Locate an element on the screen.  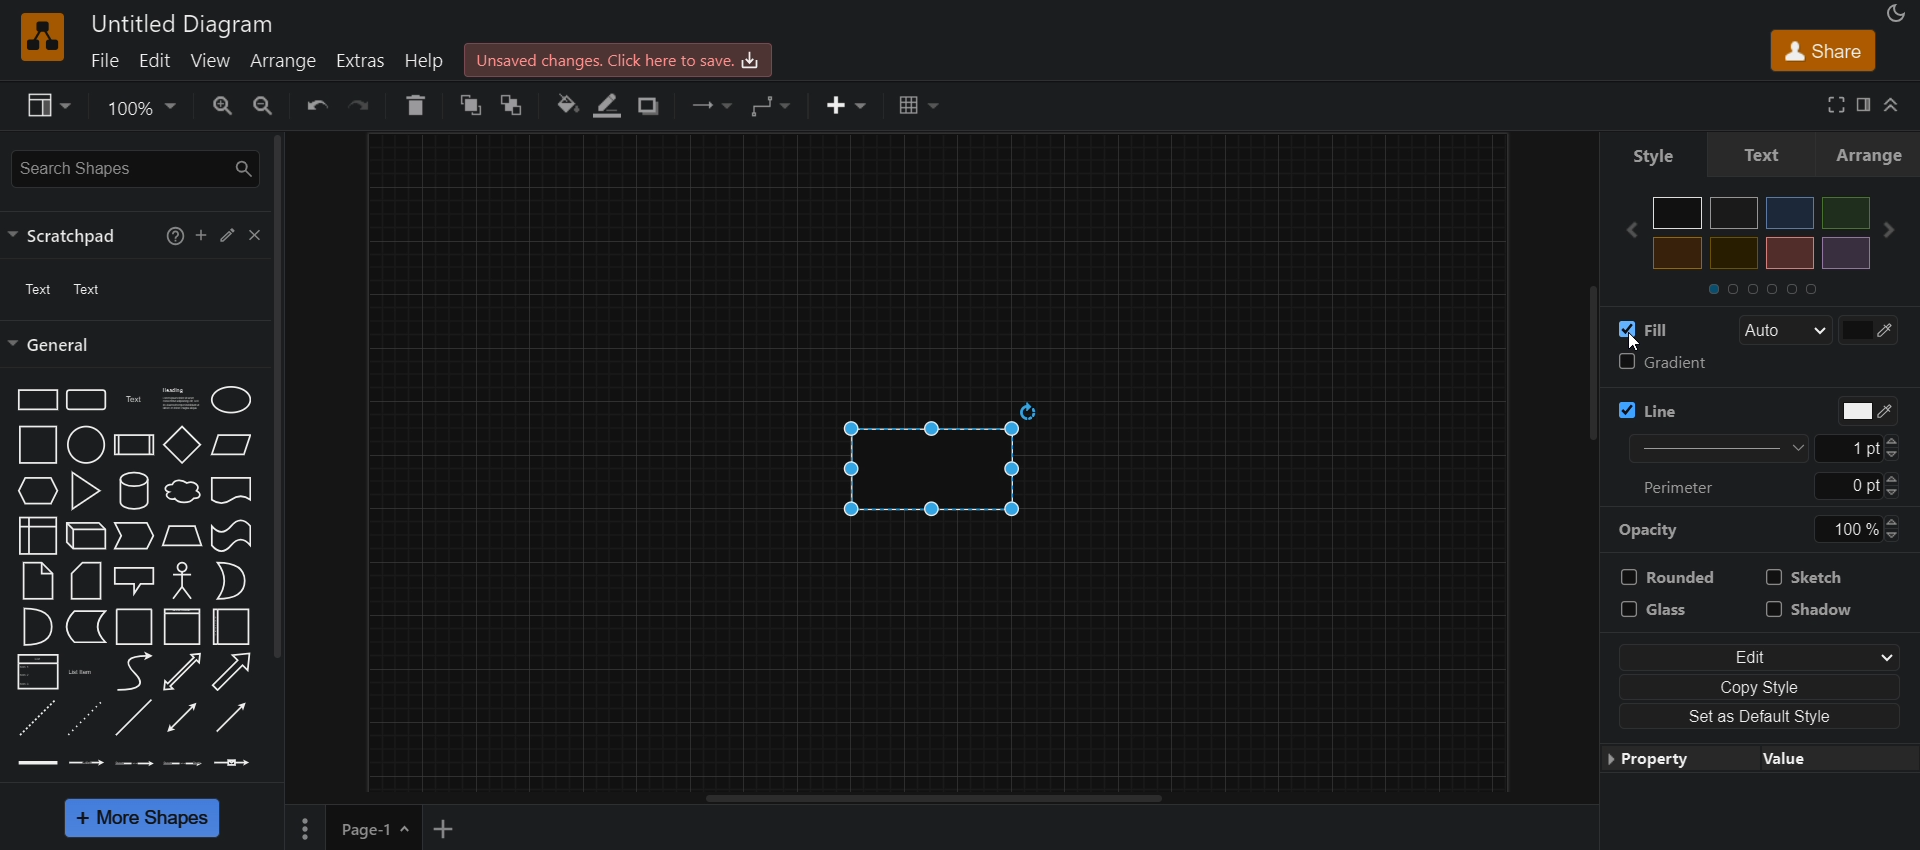
rectangle is located at coordinates (919, 470).